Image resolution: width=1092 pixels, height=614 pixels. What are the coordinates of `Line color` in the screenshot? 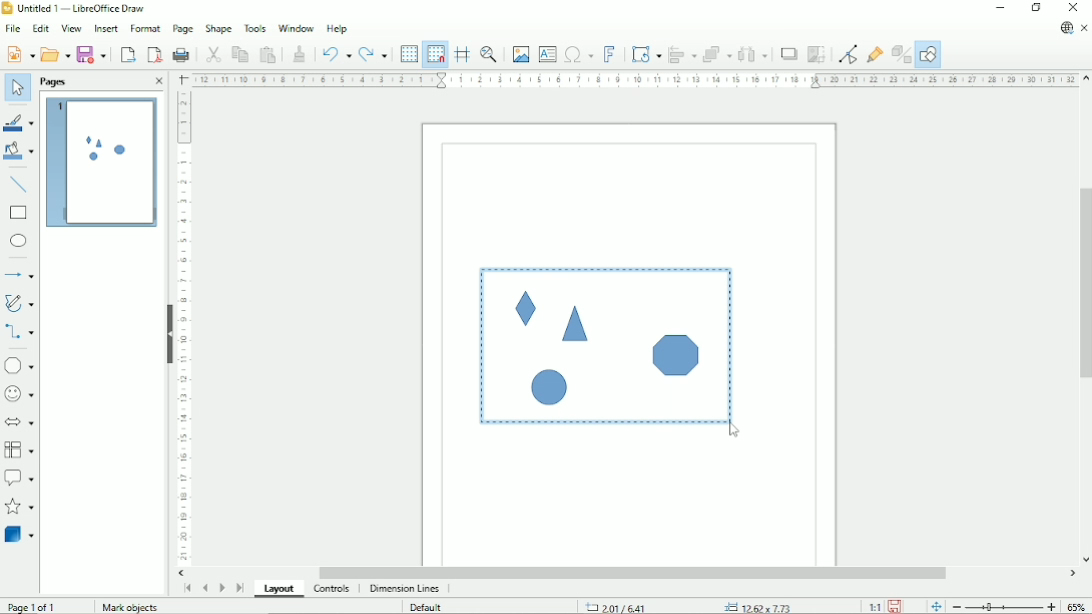 It's located at (21, 123).